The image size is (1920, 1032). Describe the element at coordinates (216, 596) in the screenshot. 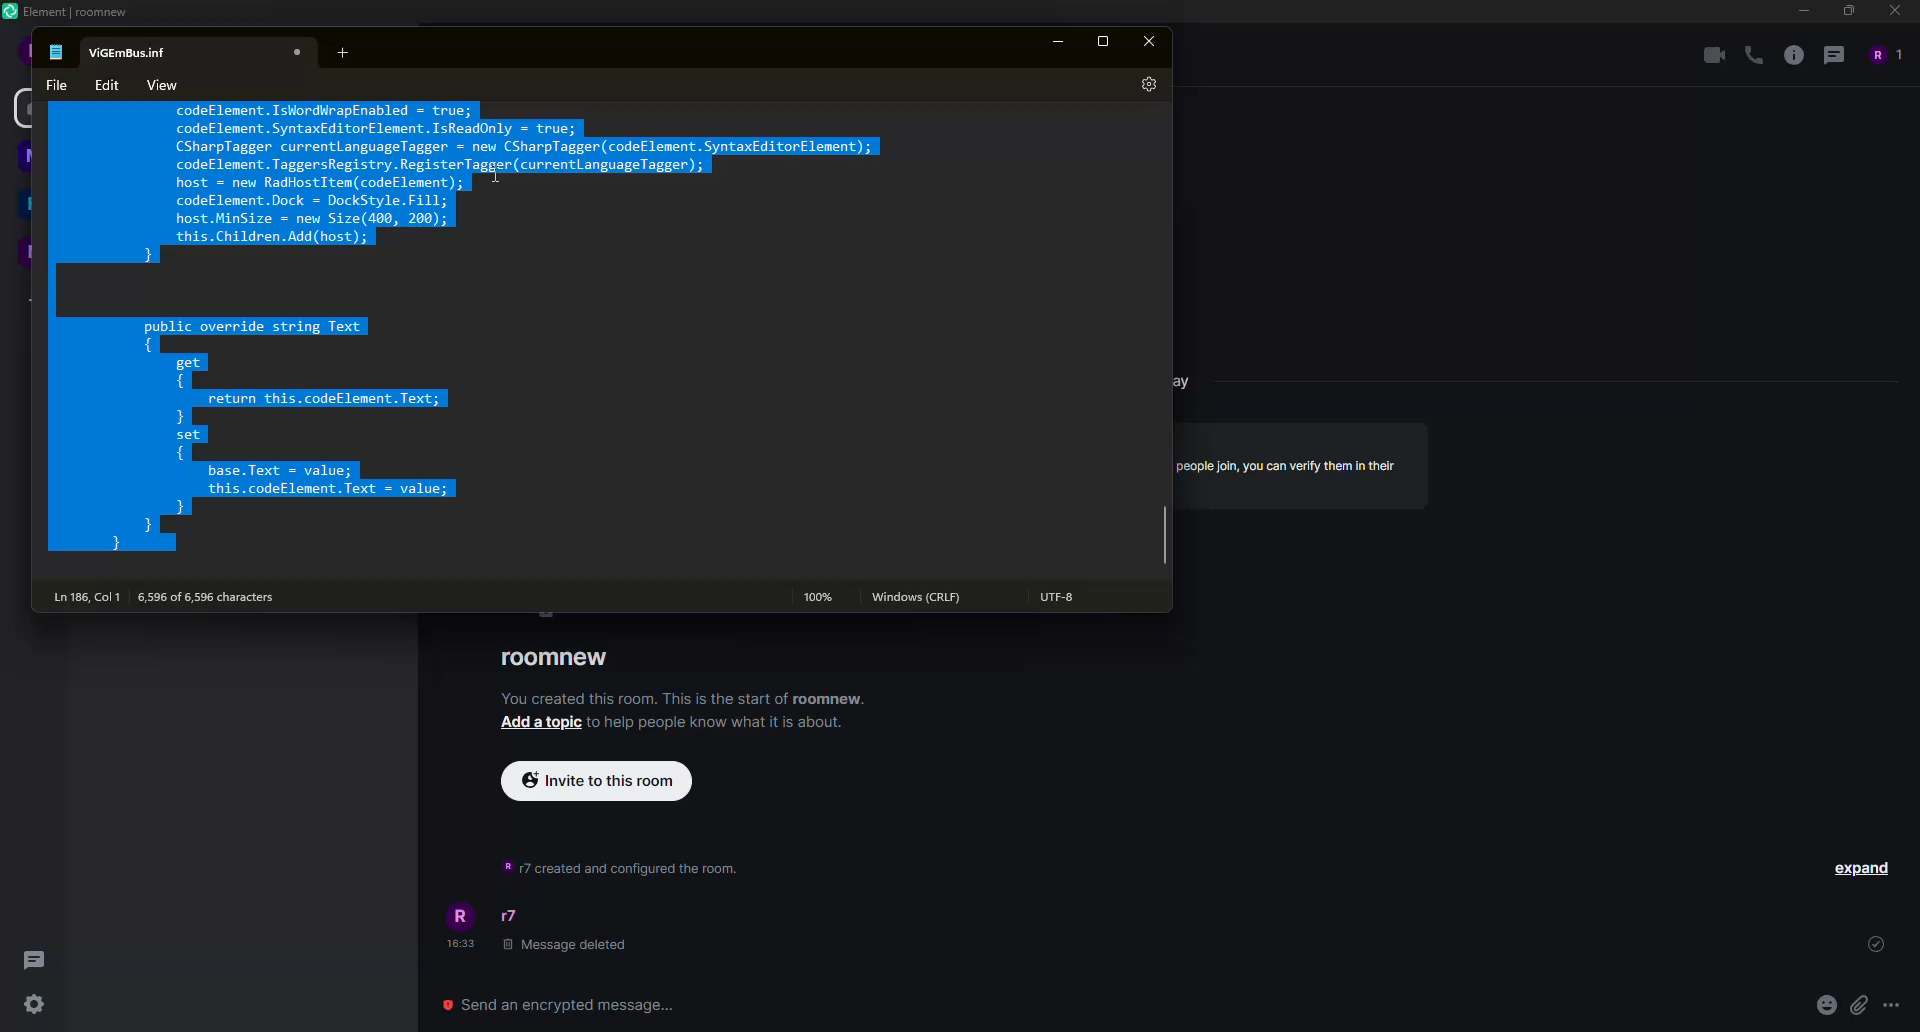

I see `characters` at that location.